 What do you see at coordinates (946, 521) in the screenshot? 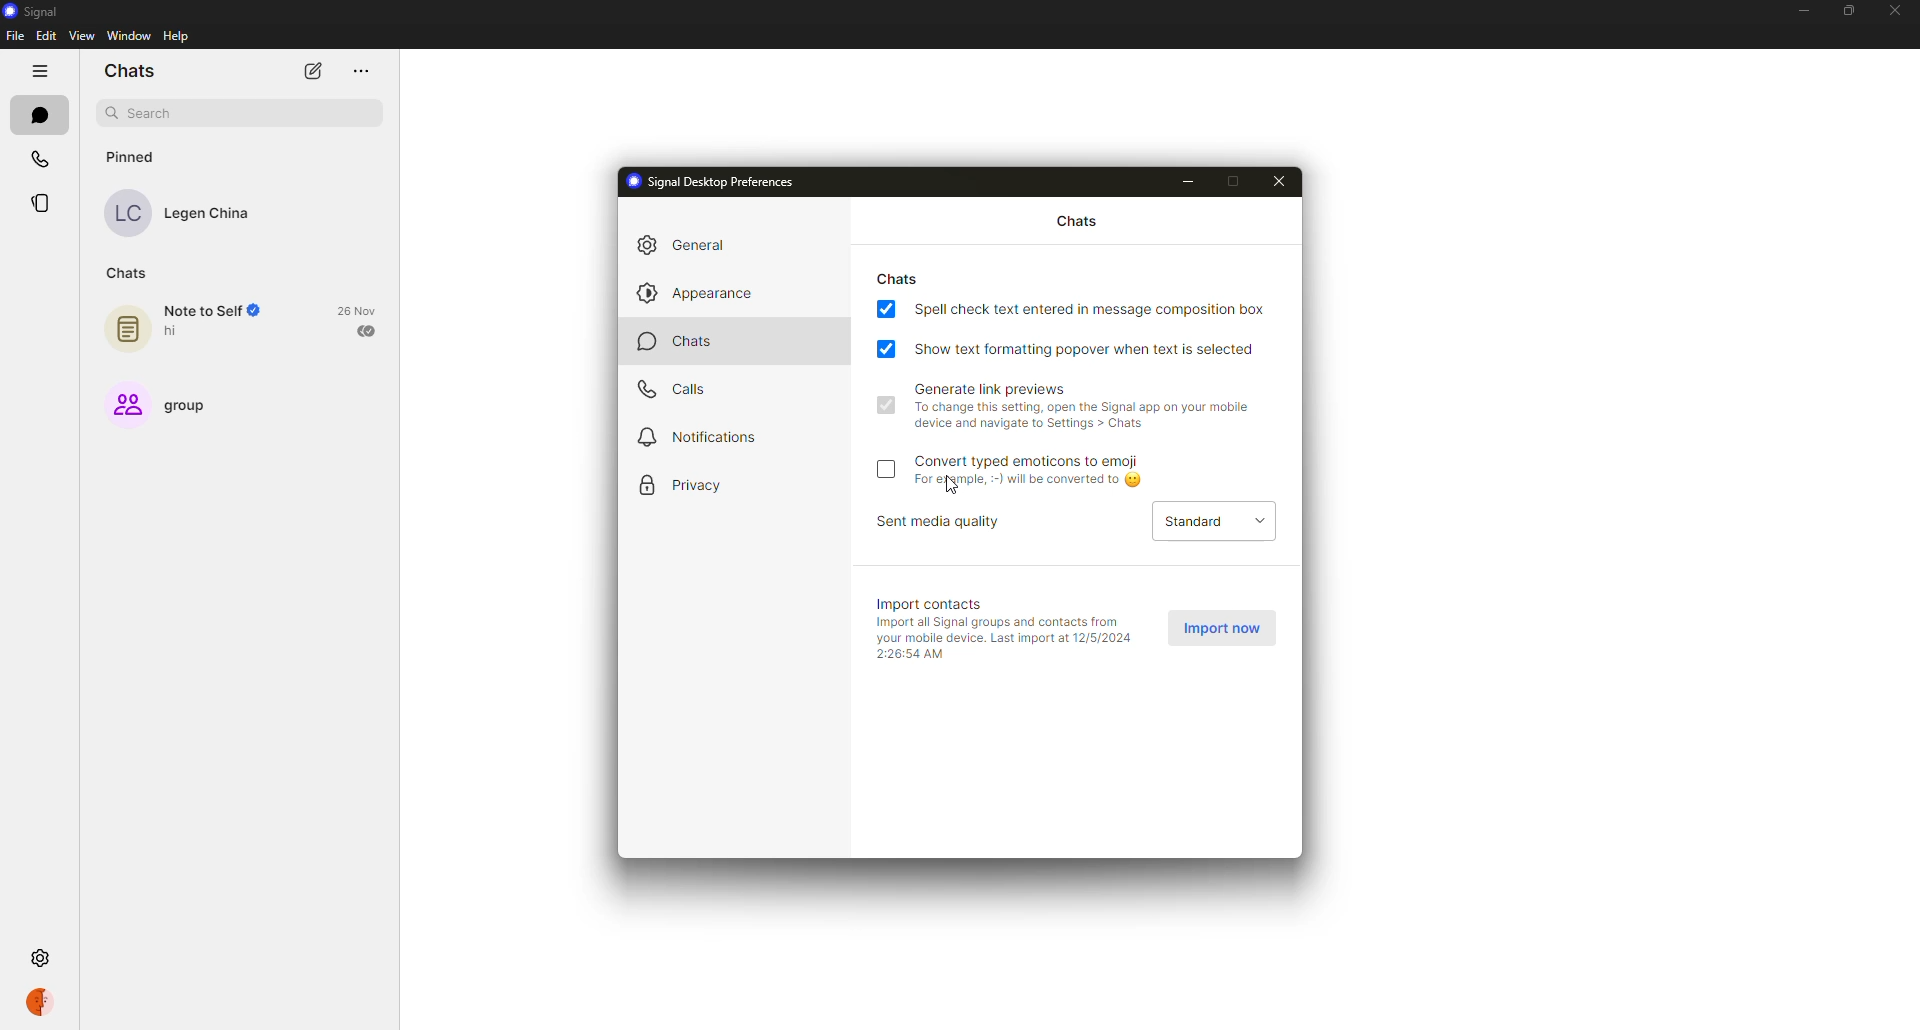
I see `sent media quality` at bounding box center [946, 521].